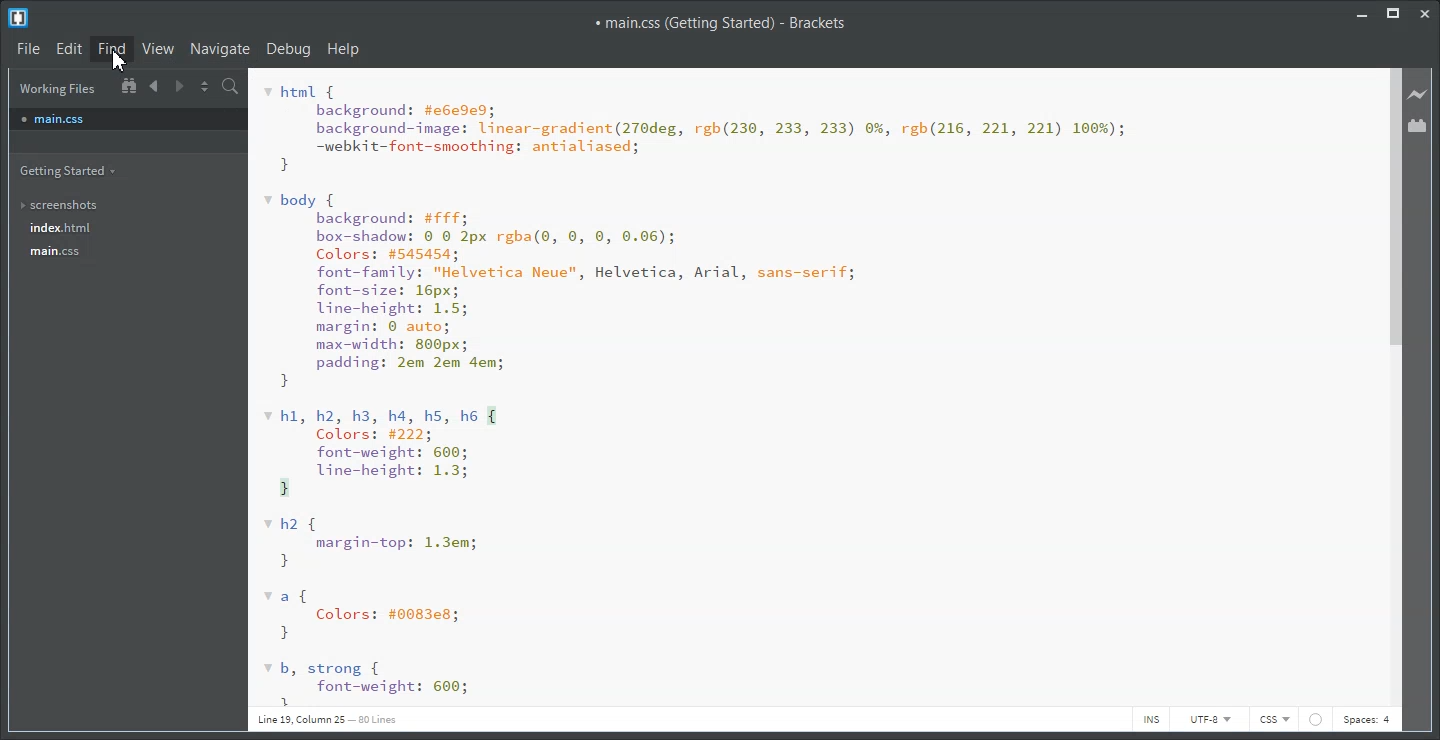 The image size is (1440, 740). I want to click on Edit, so click(68, 48).